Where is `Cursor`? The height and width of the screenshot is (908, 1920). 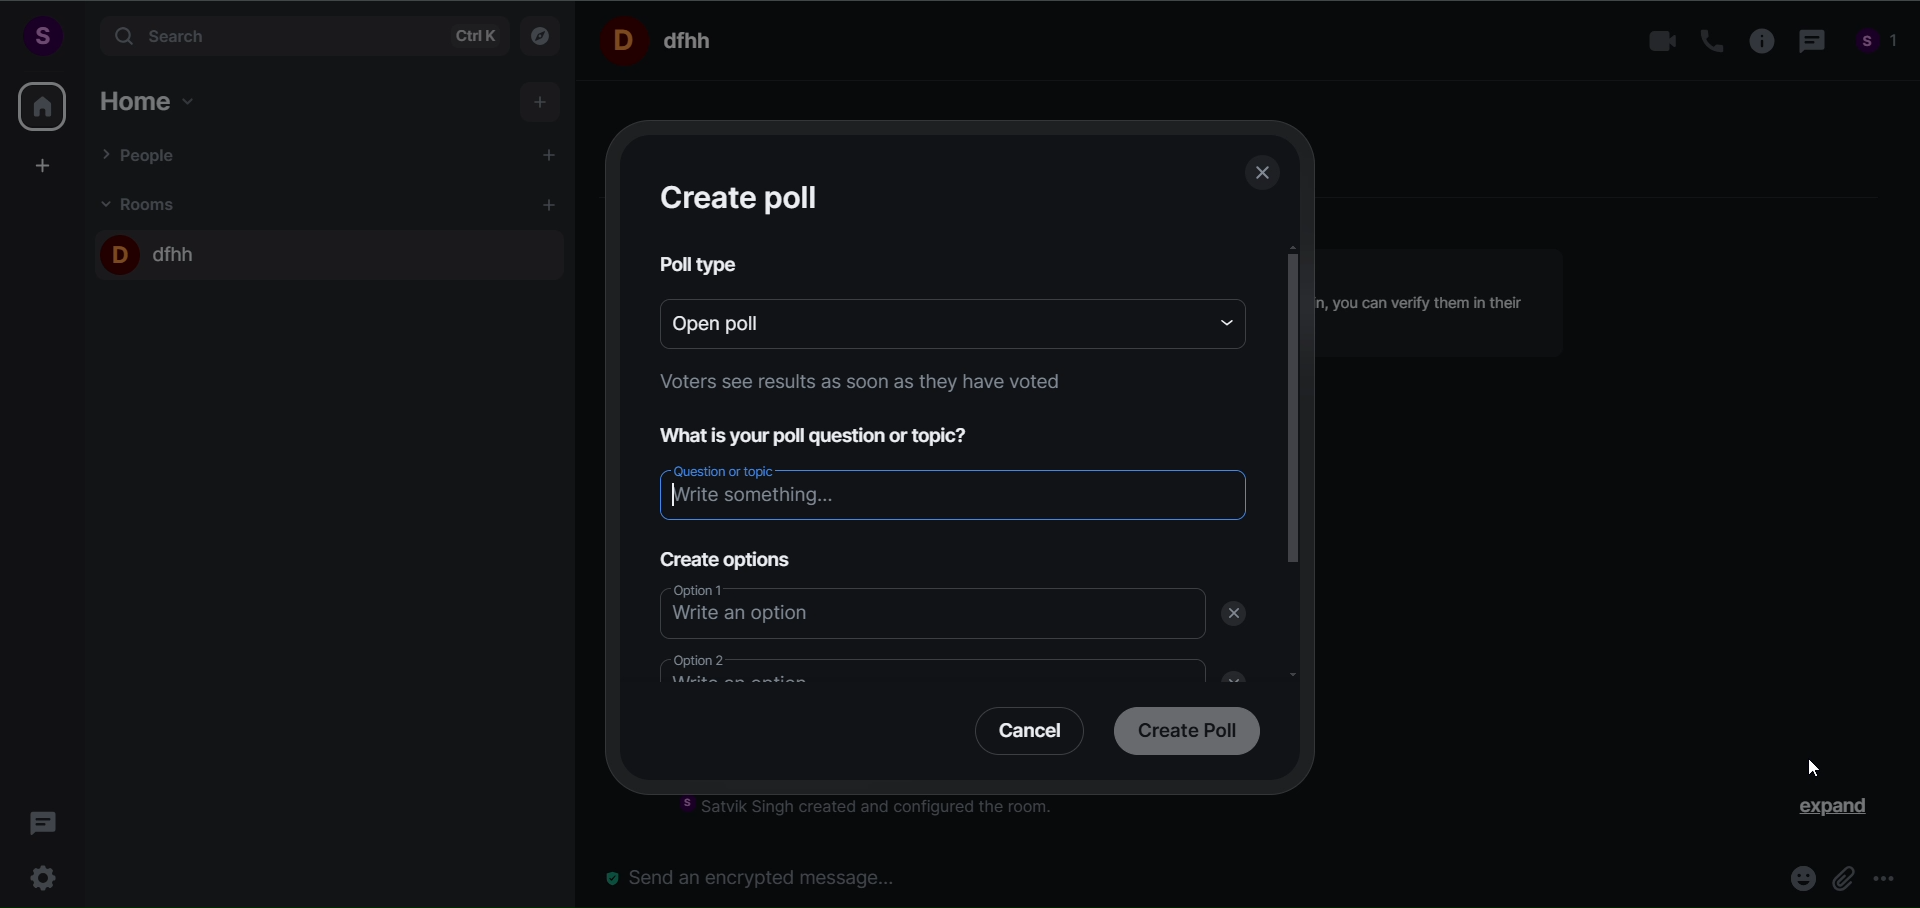 Cursor is located at coordinates (1809, 771).